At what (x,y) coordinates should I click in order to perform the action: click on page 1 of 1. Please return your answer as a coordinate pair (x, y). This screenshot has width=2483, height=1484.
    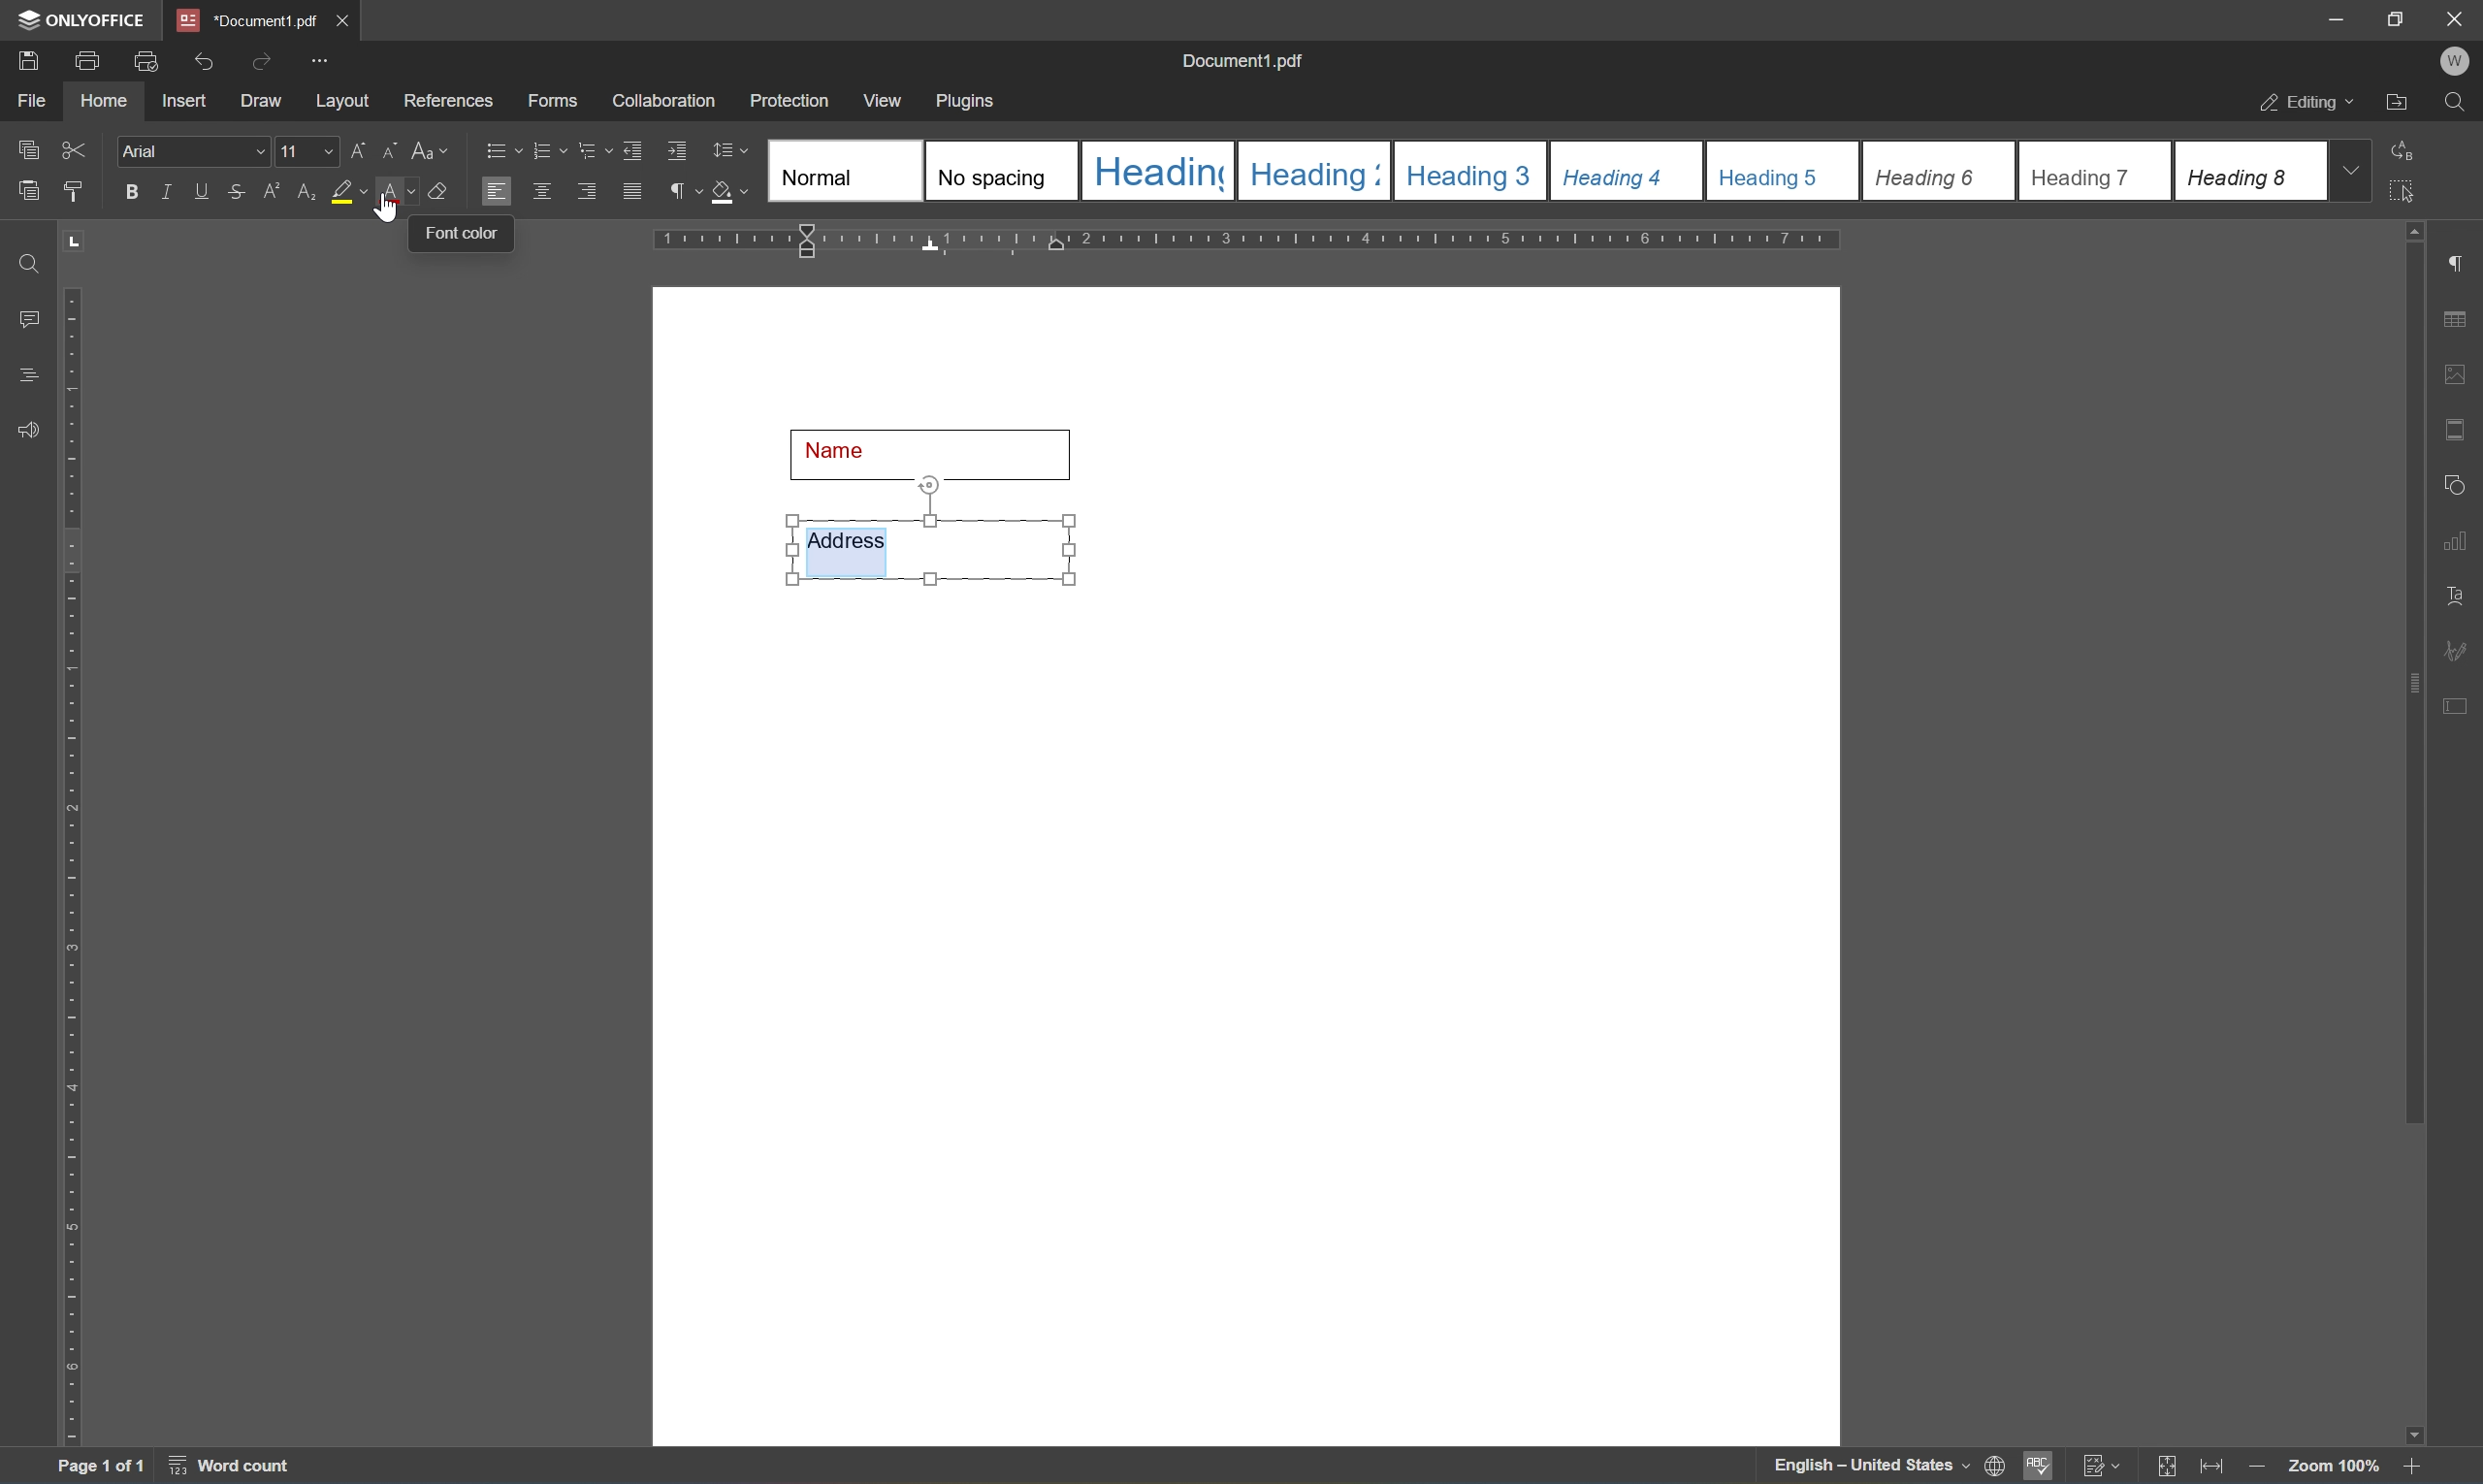
    Looking at the image, I should click on (105, 1467).